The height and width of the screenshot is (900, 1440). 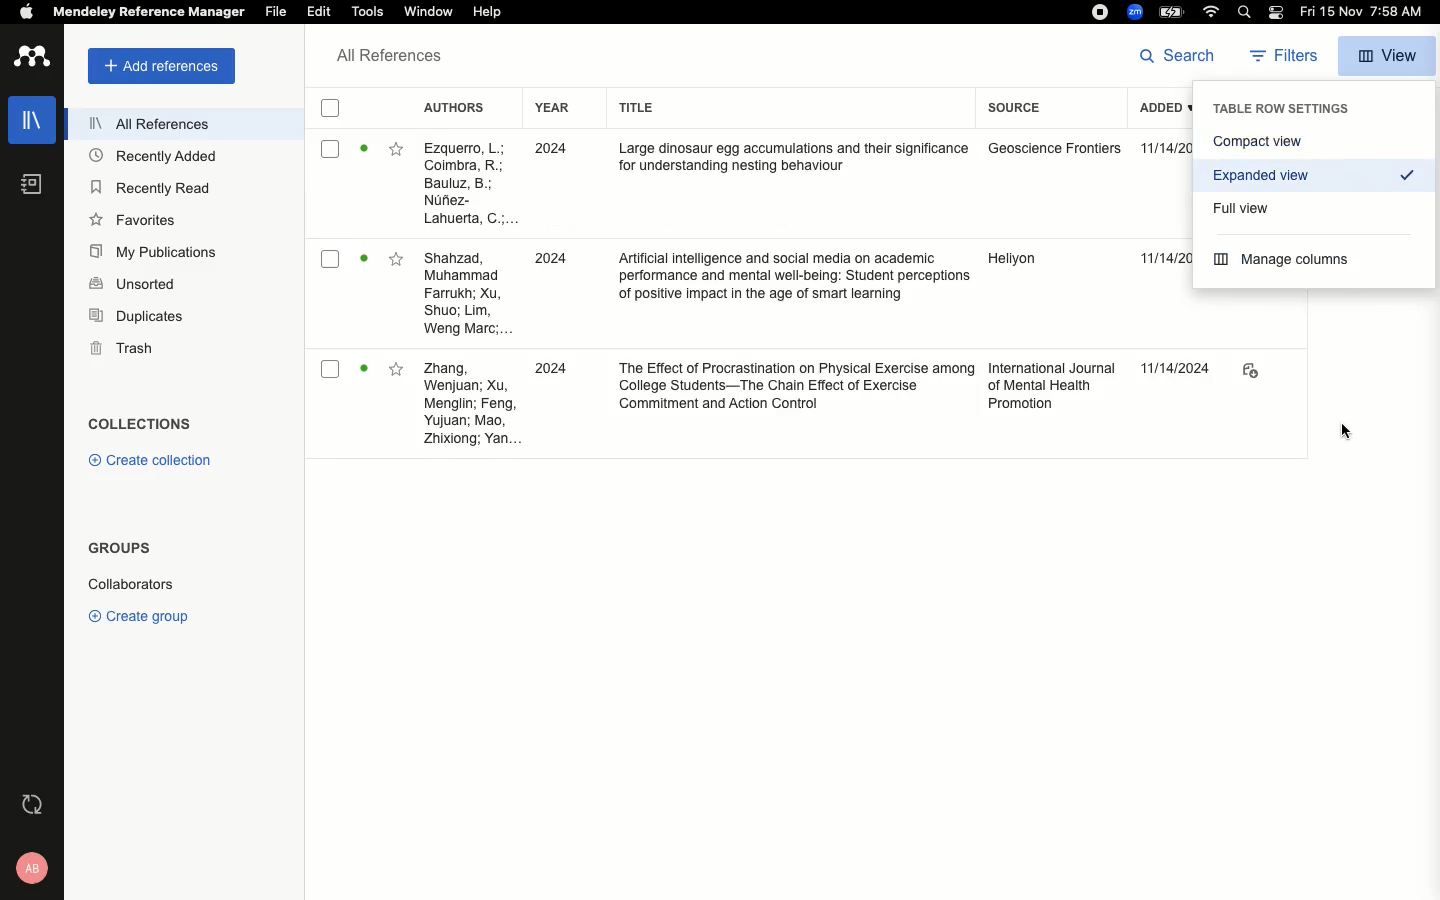 I want to click on Artificial intelligence and social media on academic
performance and mental well-being: Student perceptions
of positive impact in the age of smart leaming, so click(x=794, y=280).